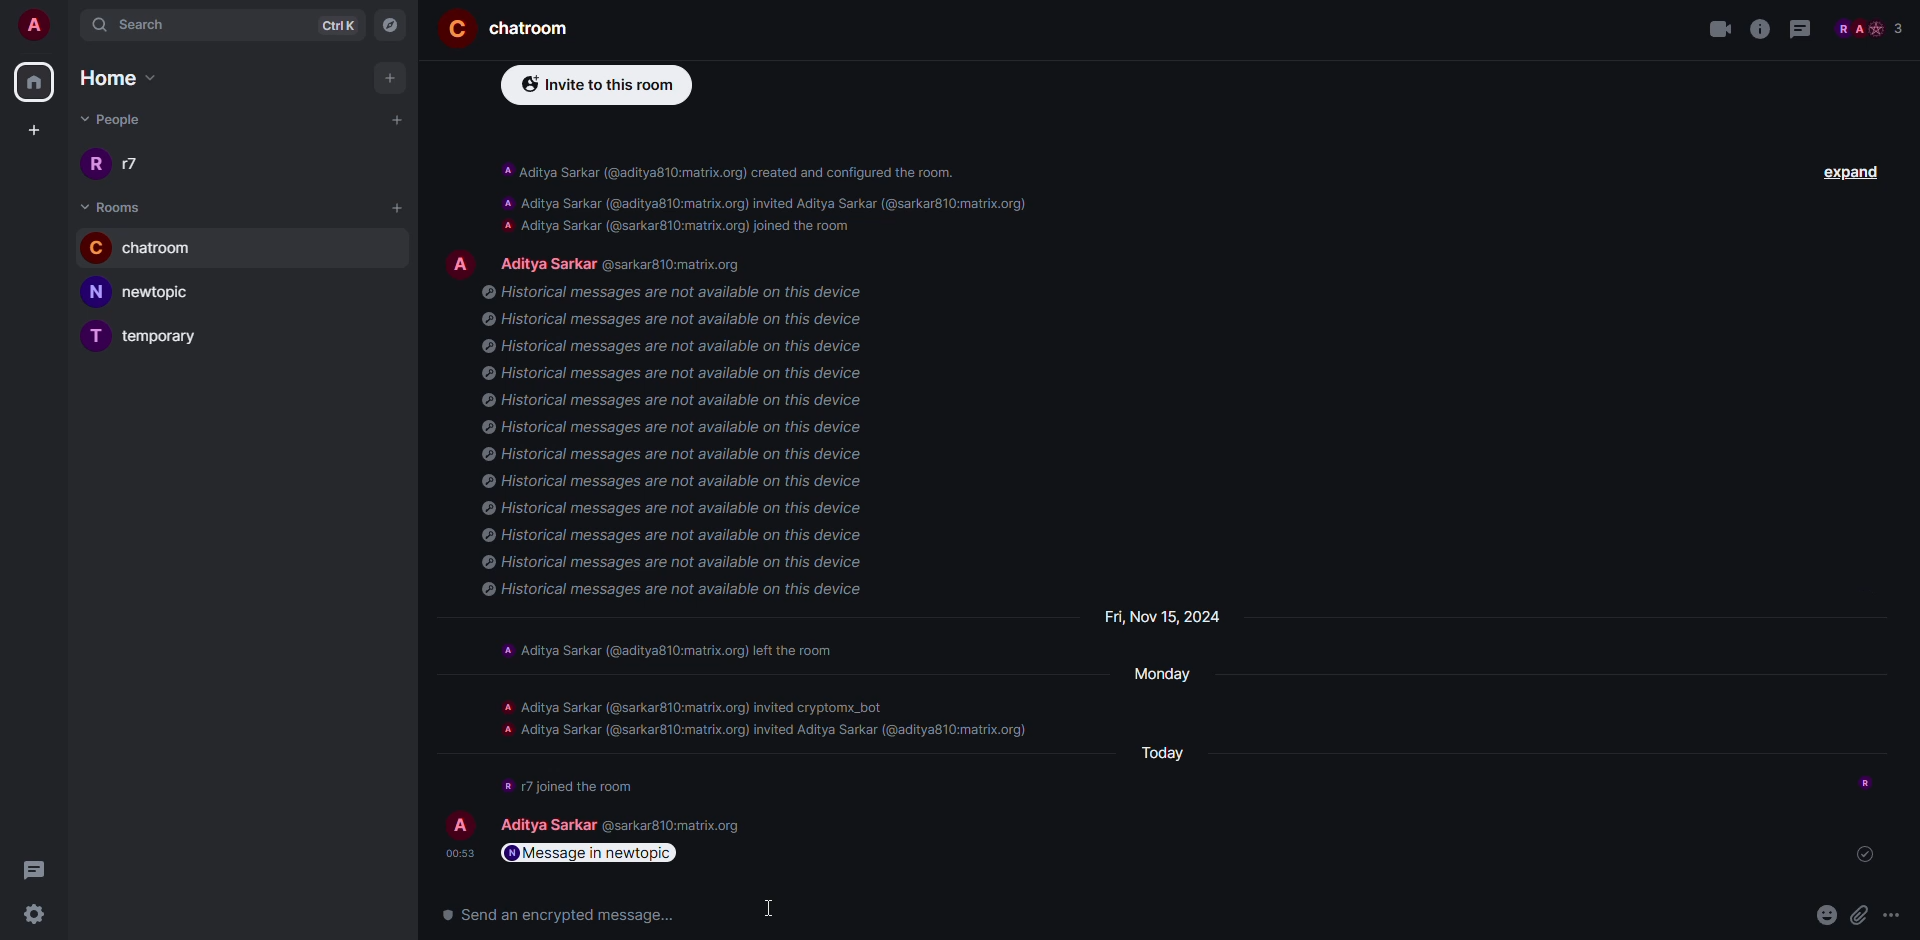  I want to click on more, so click(1894, 916).